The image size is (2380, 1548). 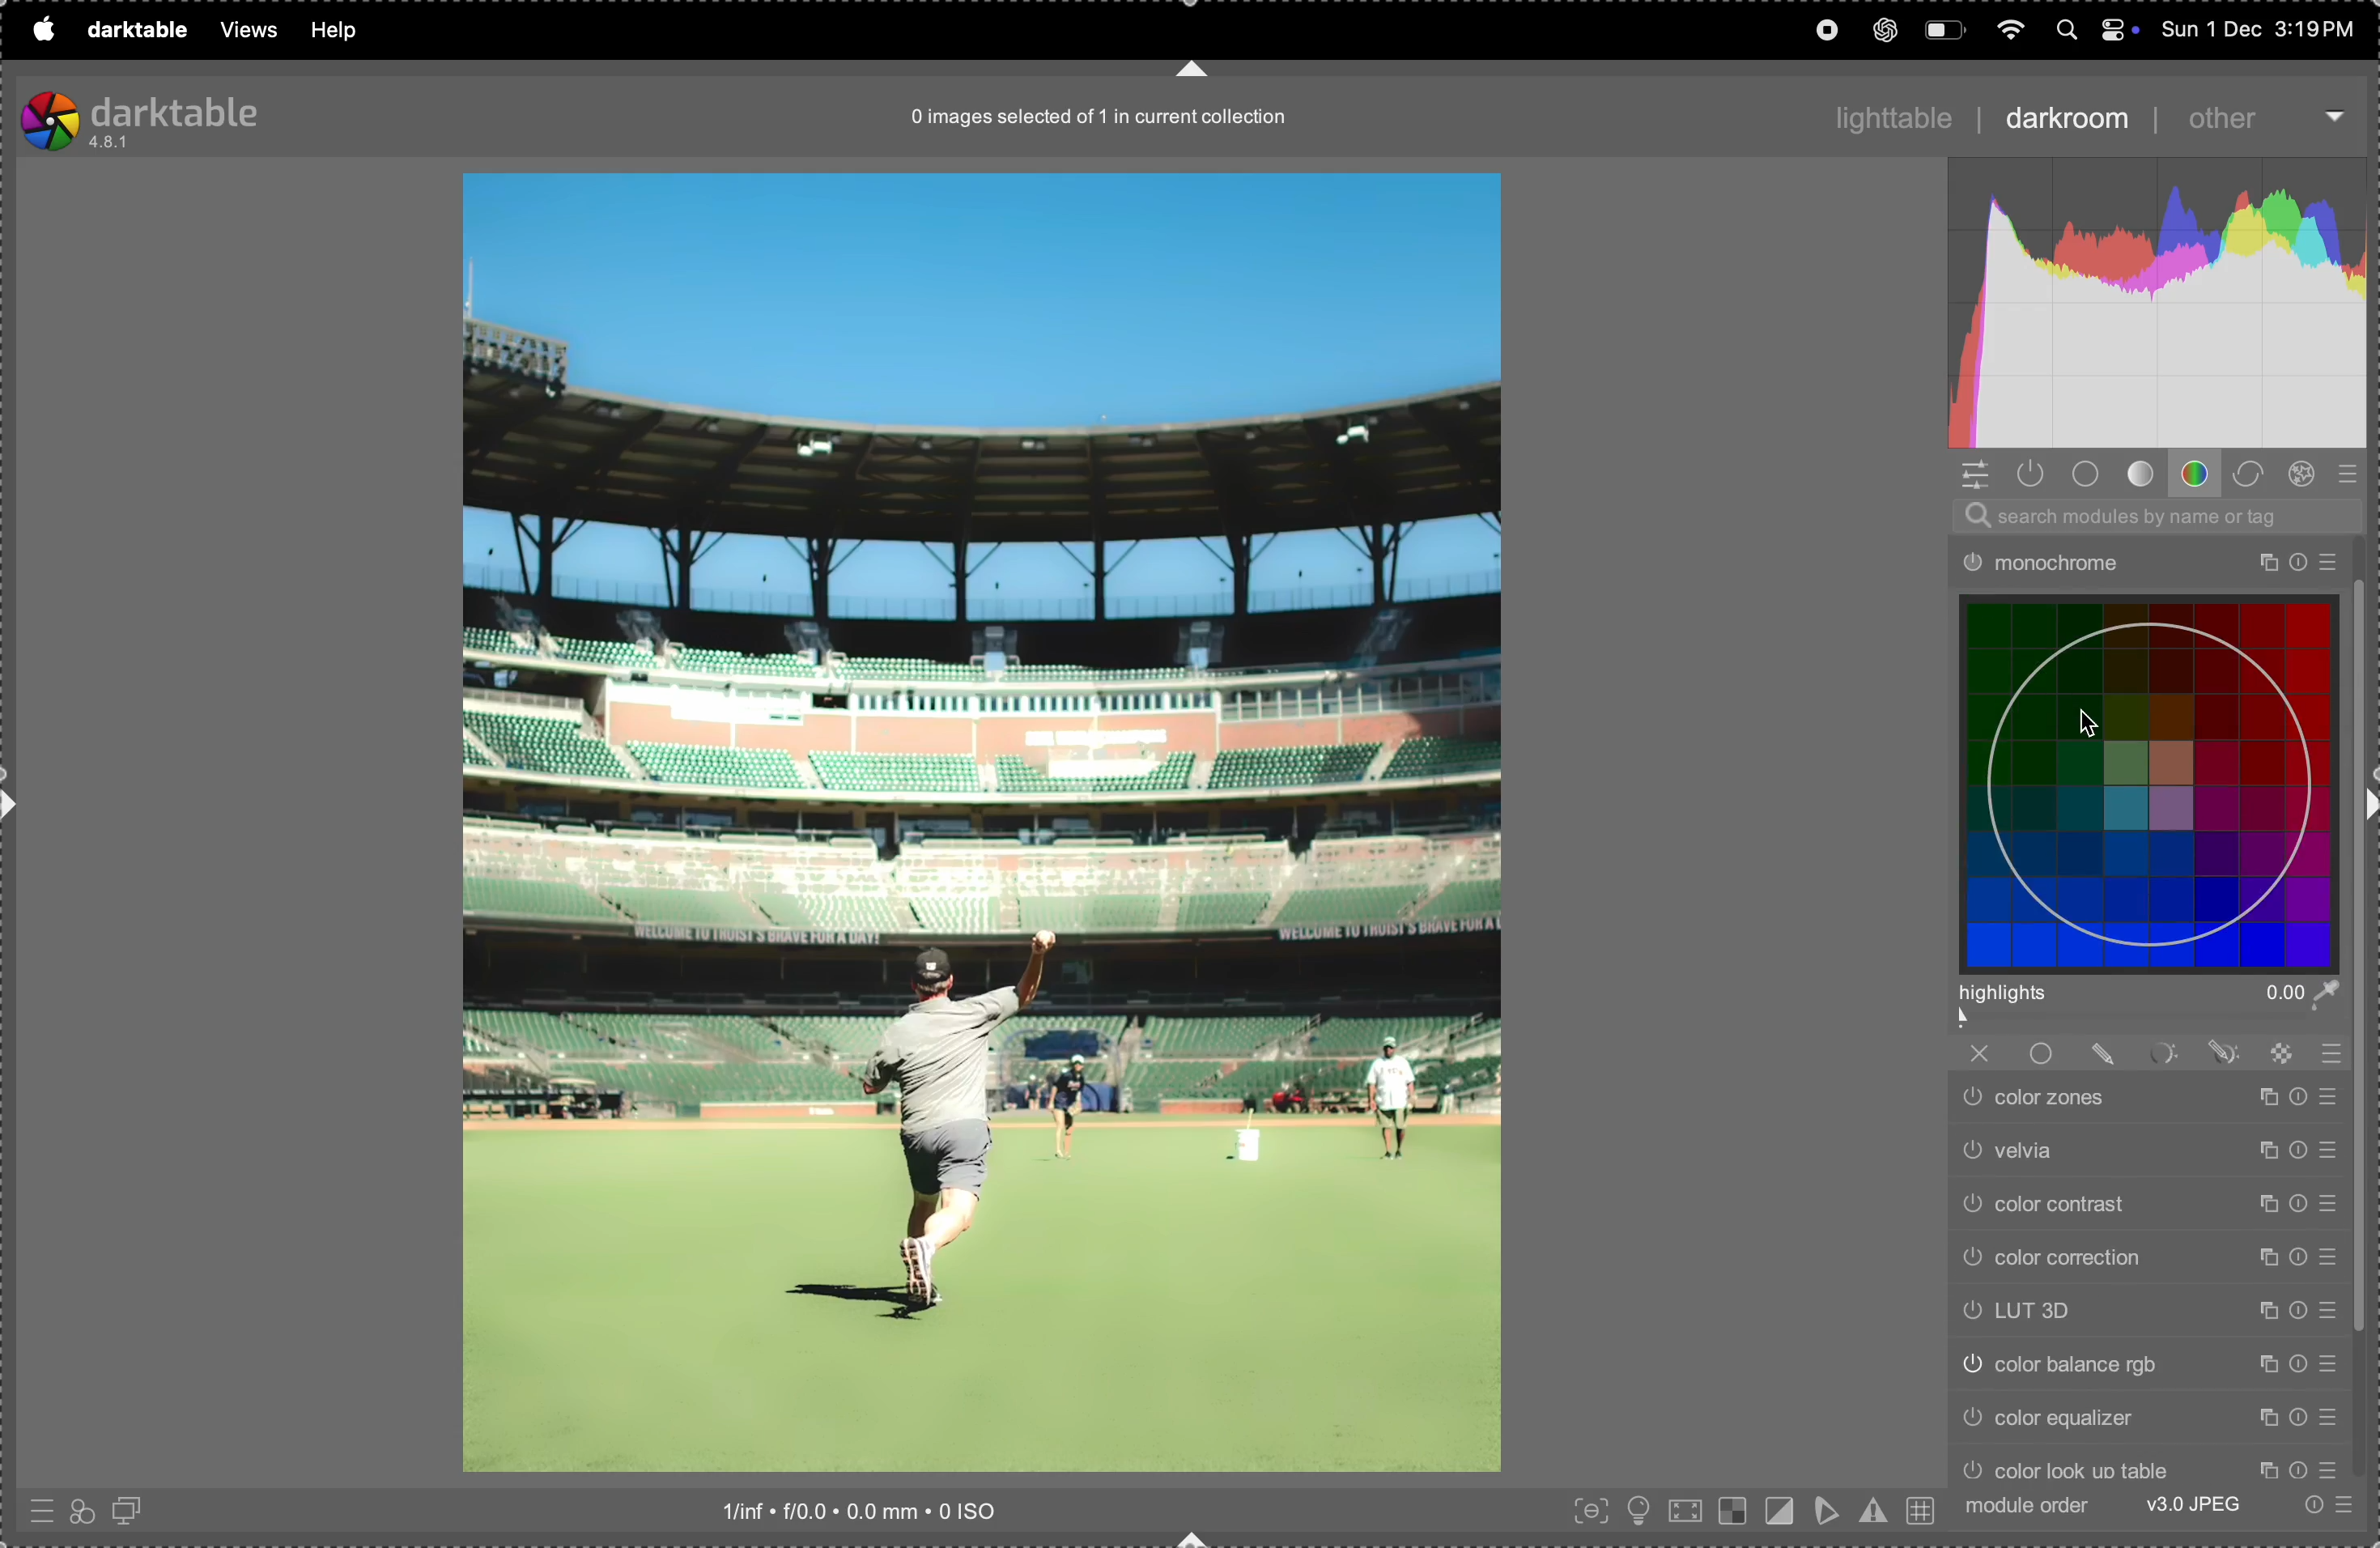 What do you see at coordinates (2153, 1466) in the screenshot?
I see `click lookup table` at bounding box center [2153, 1466].